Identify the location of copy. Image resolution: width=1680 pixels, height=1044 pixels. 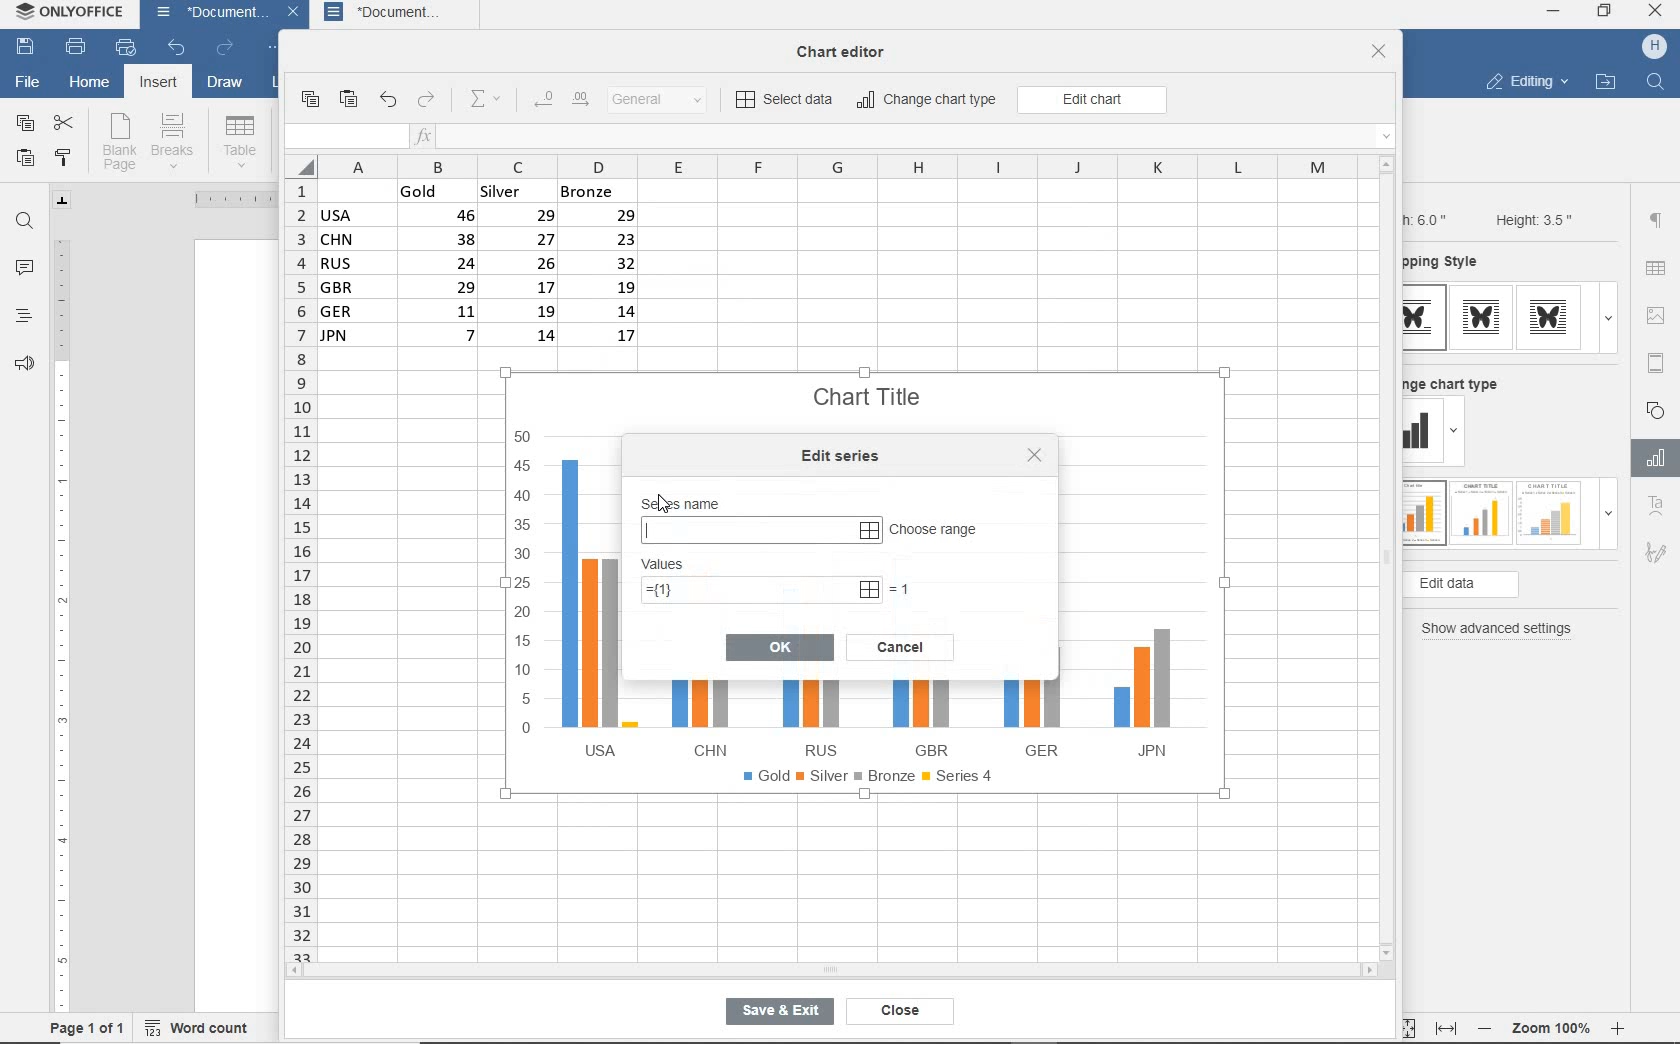
(309, 100).